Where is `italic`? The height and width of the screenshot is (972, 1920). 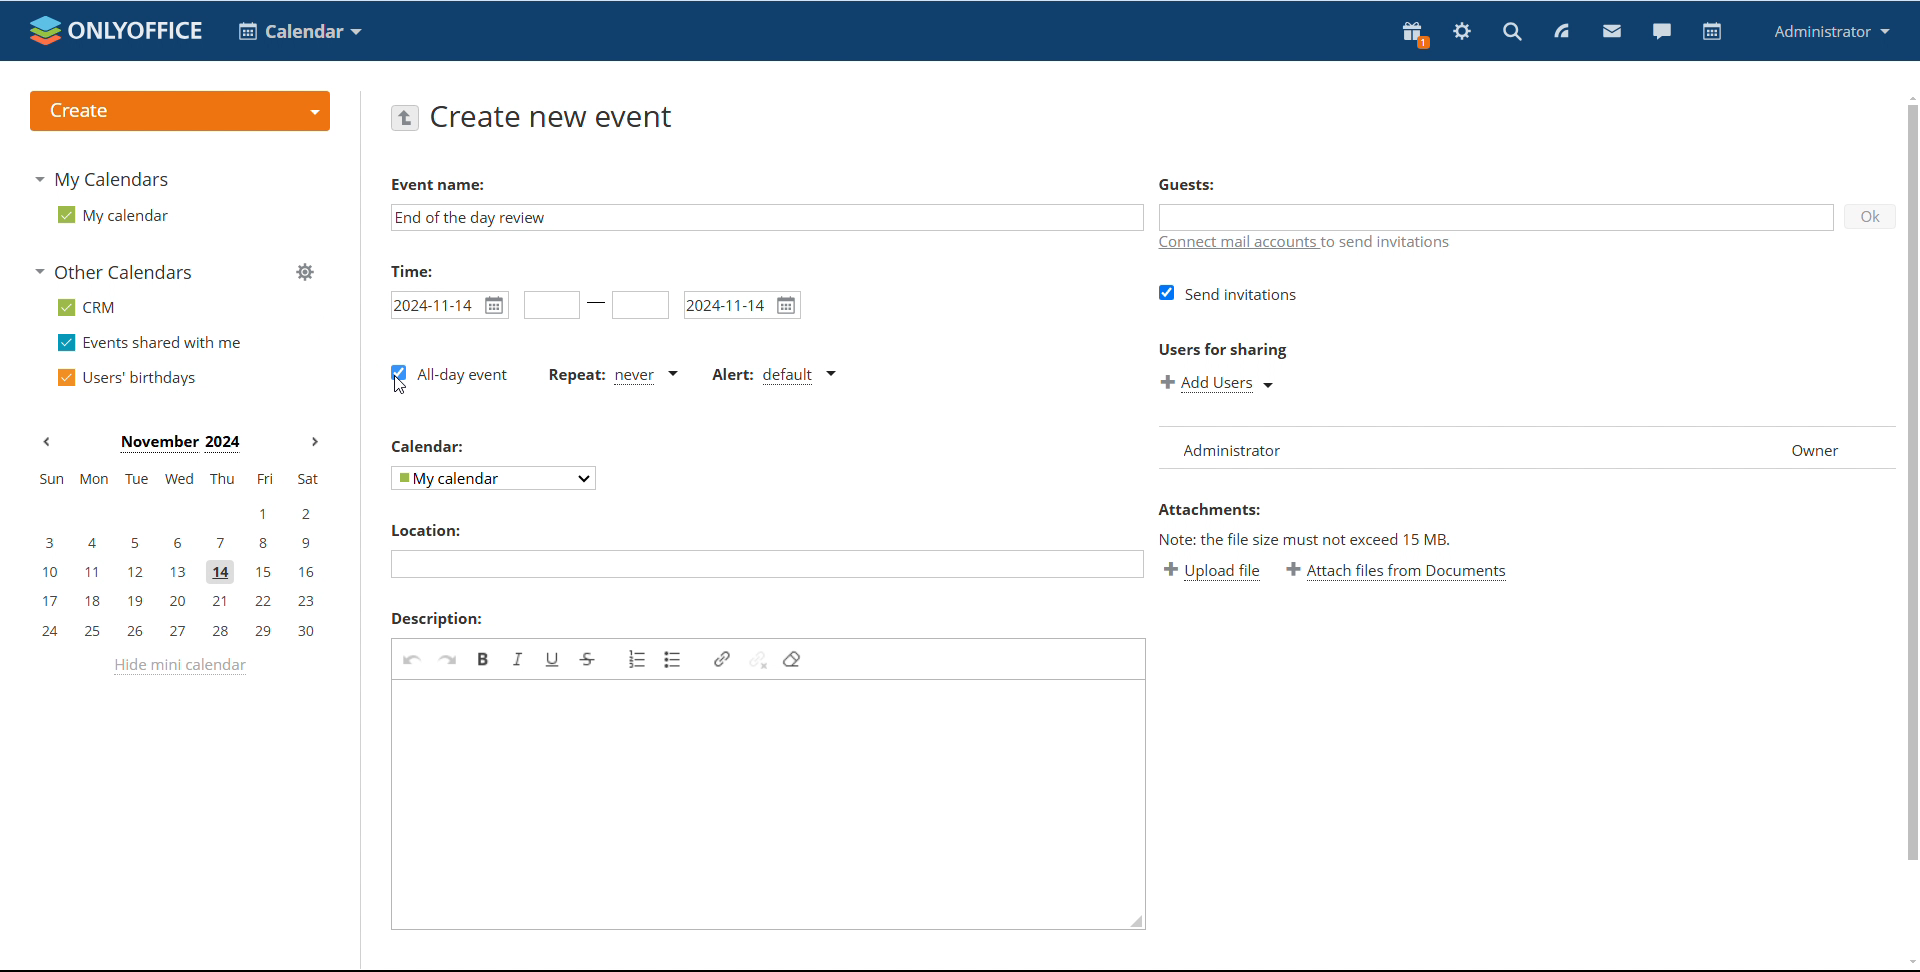
italic is located at coordinates (518, 658).